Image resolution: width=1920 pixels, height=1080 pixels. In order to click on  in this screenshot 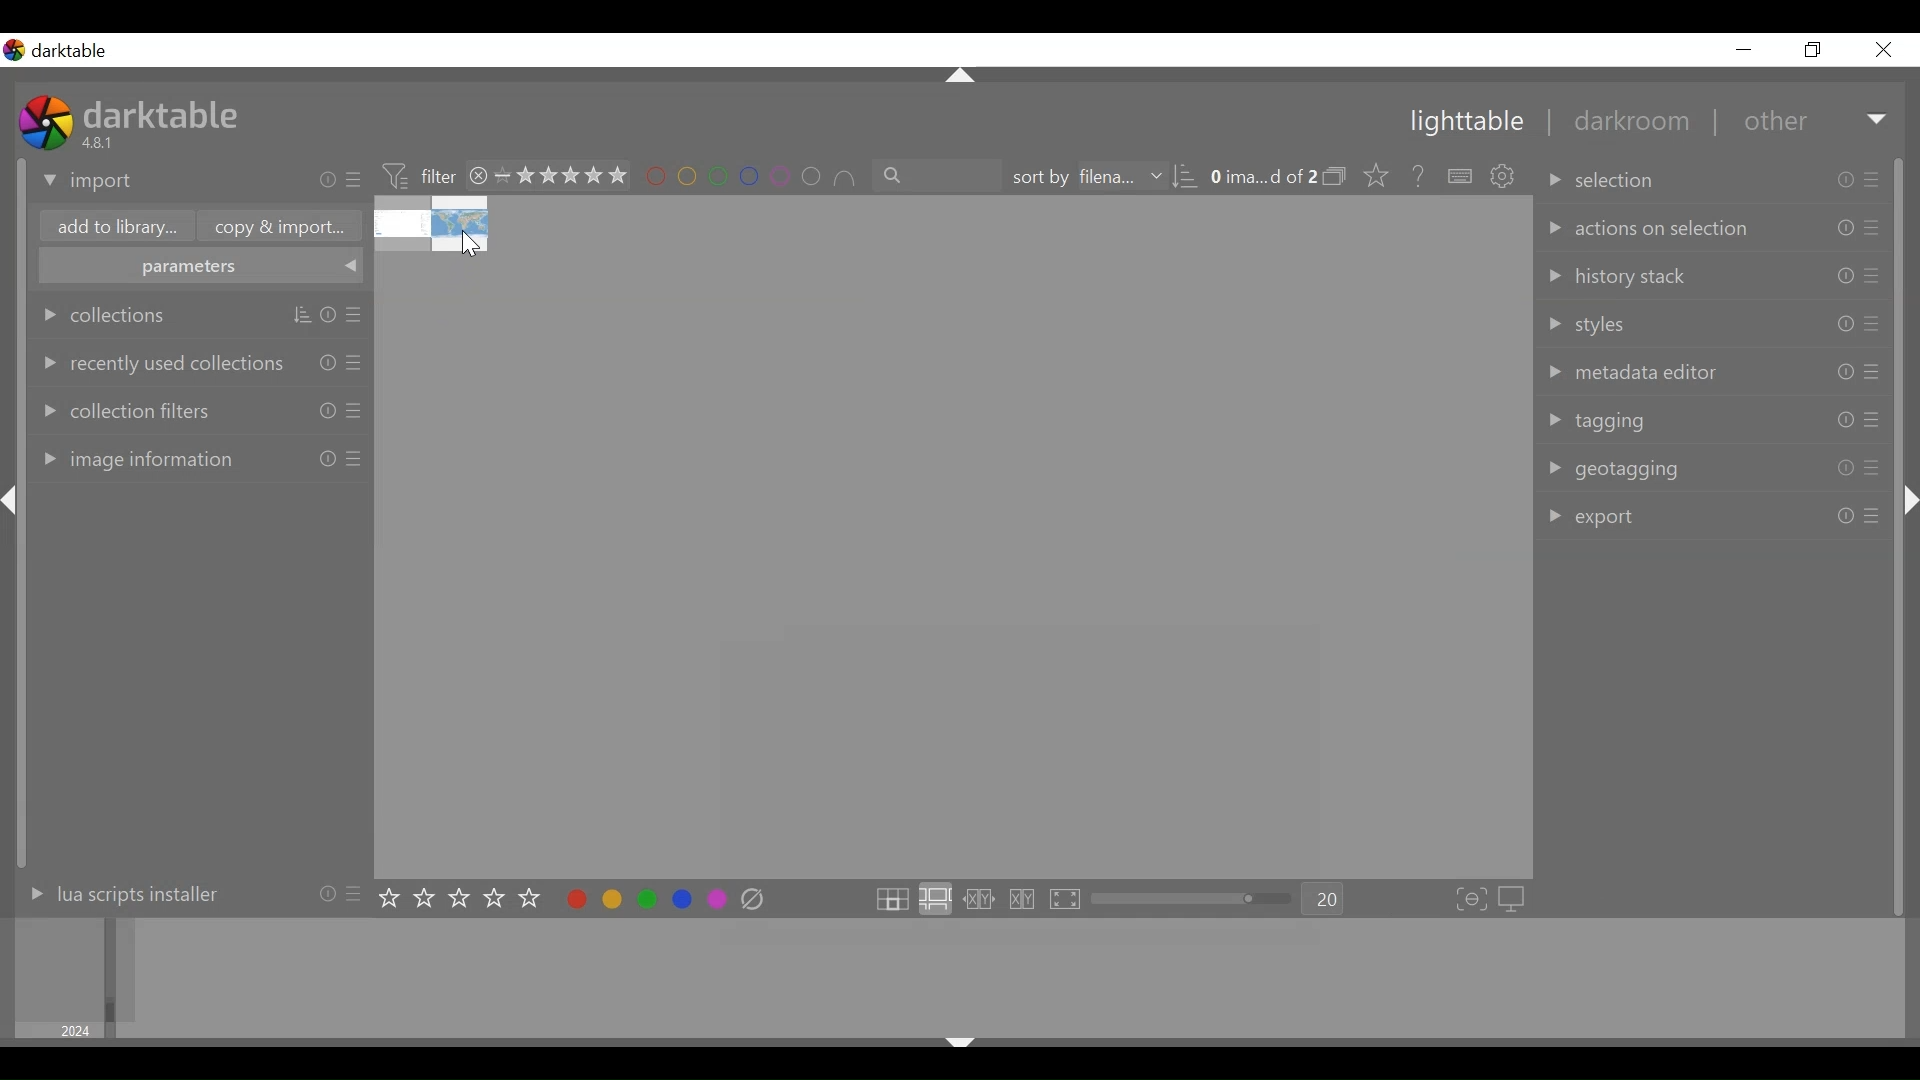, I will do `click(1876, 228)`.